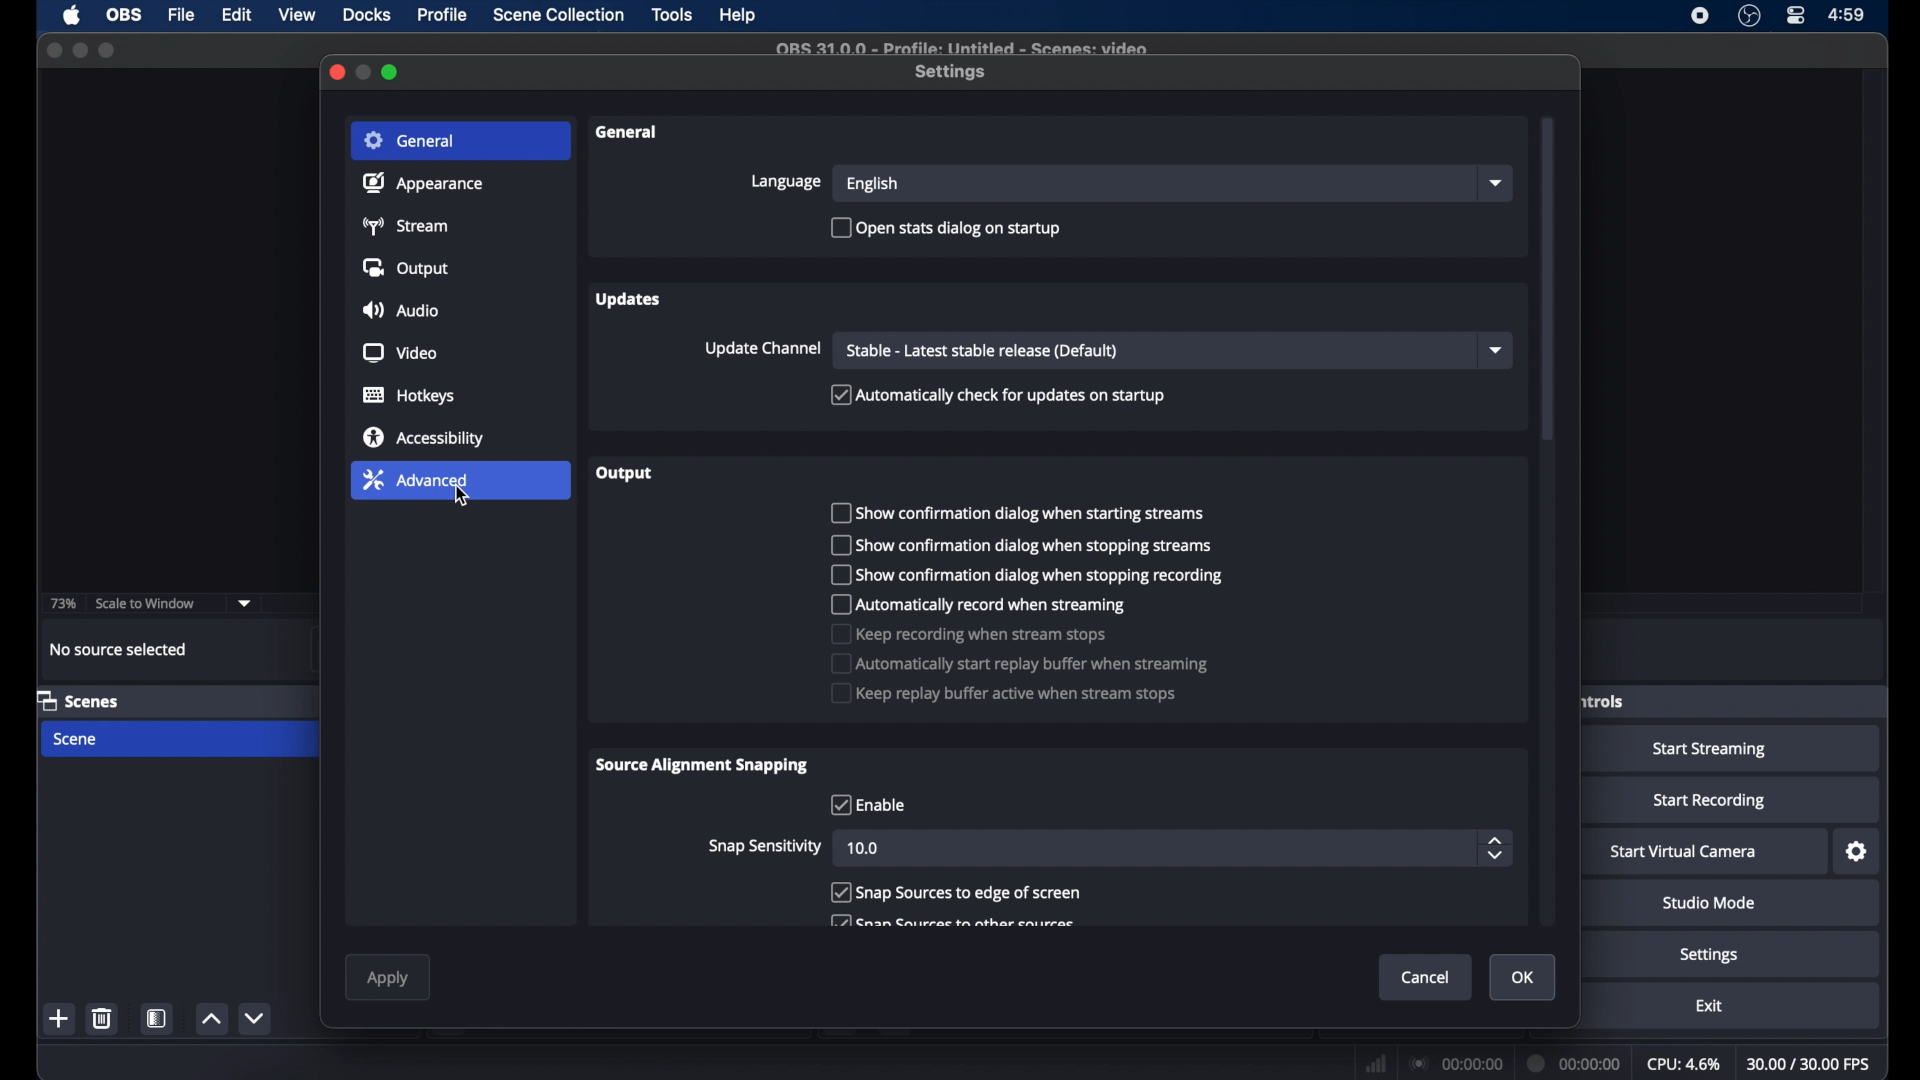 The image size is (1920, 1080). I want to click on tools, so click(672, 14).